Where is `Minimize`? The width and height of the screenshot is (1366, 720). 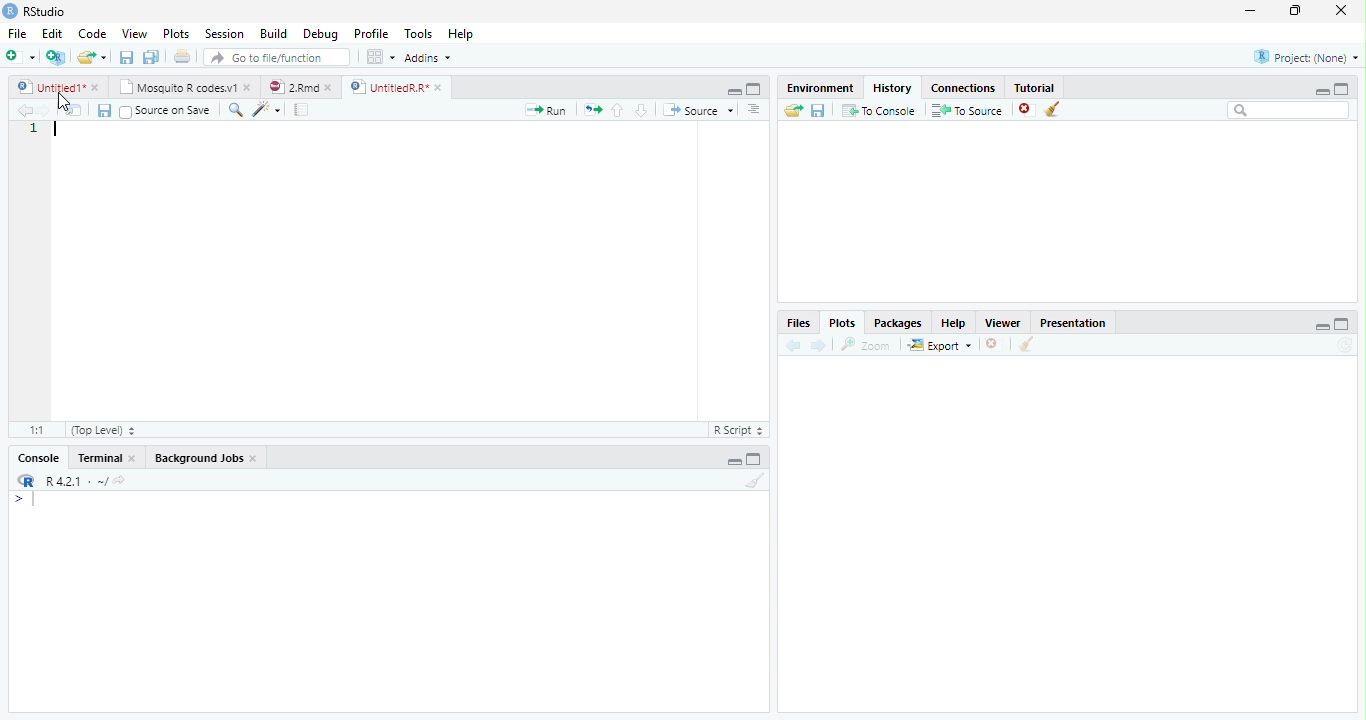 Minimize is located at coordinates (733, 92).